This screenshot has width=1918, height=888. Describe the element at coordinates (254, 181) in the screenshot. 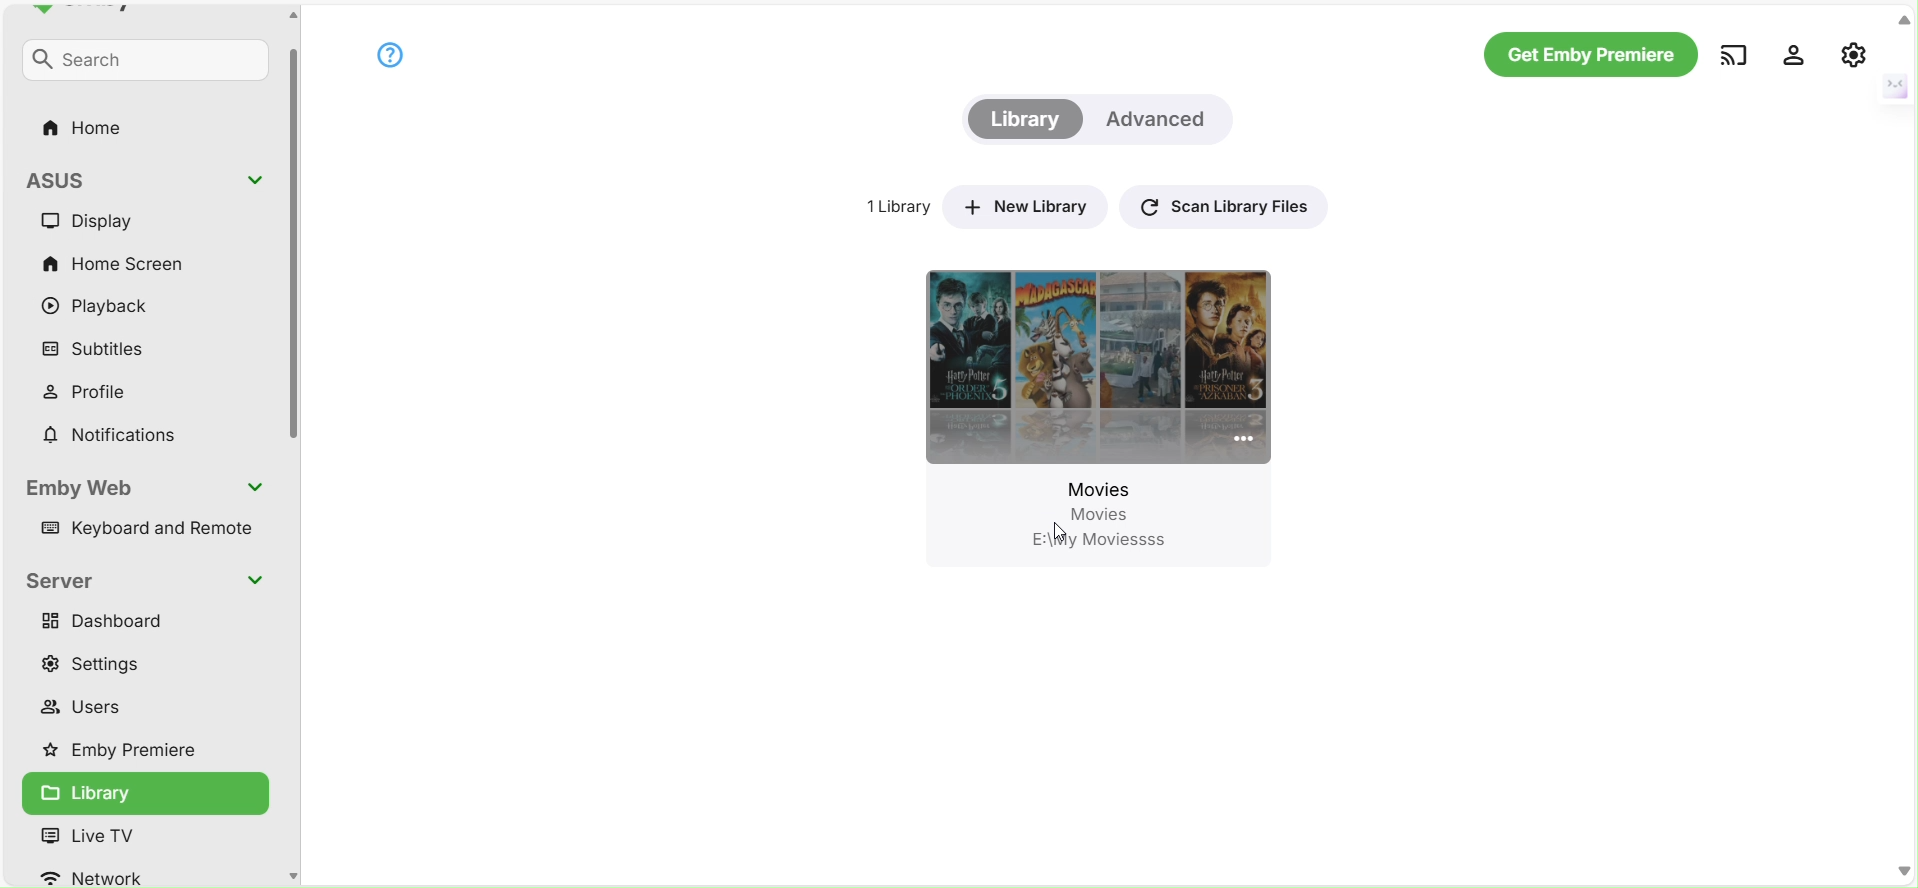

I see `Collapse Section` at that location.